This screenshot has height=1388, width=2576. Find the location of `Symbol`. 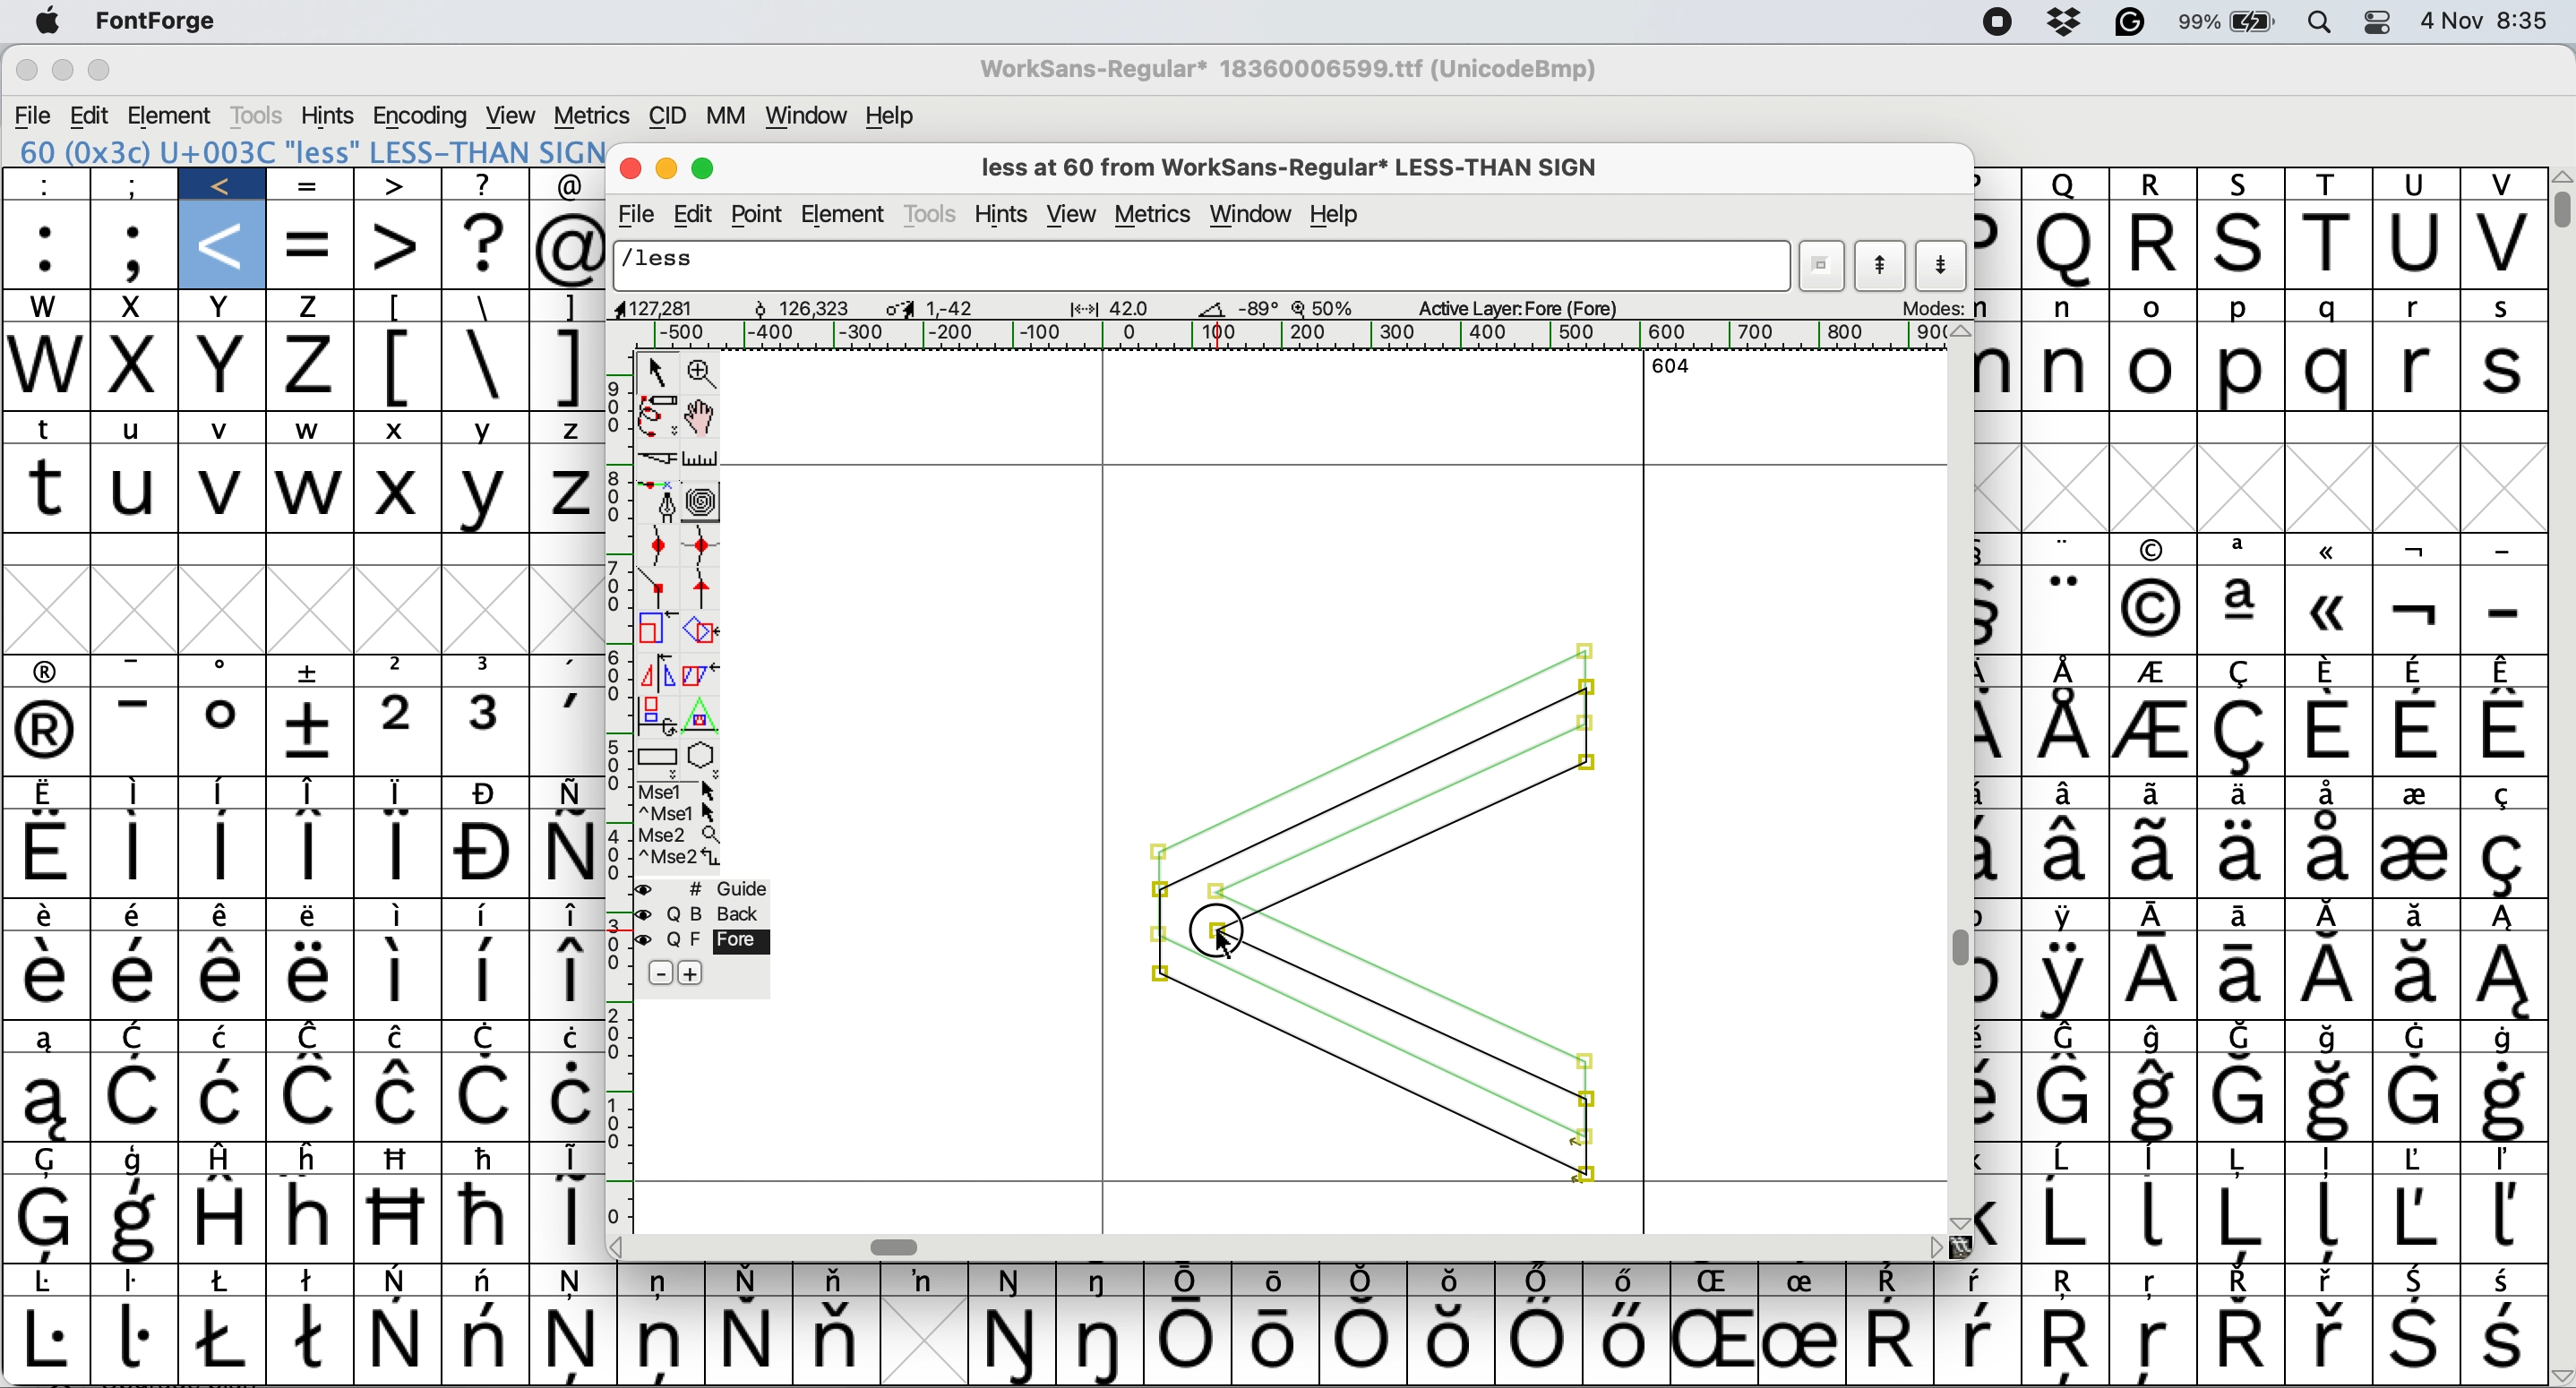

Symbol is located at coordinates (2066, 549).